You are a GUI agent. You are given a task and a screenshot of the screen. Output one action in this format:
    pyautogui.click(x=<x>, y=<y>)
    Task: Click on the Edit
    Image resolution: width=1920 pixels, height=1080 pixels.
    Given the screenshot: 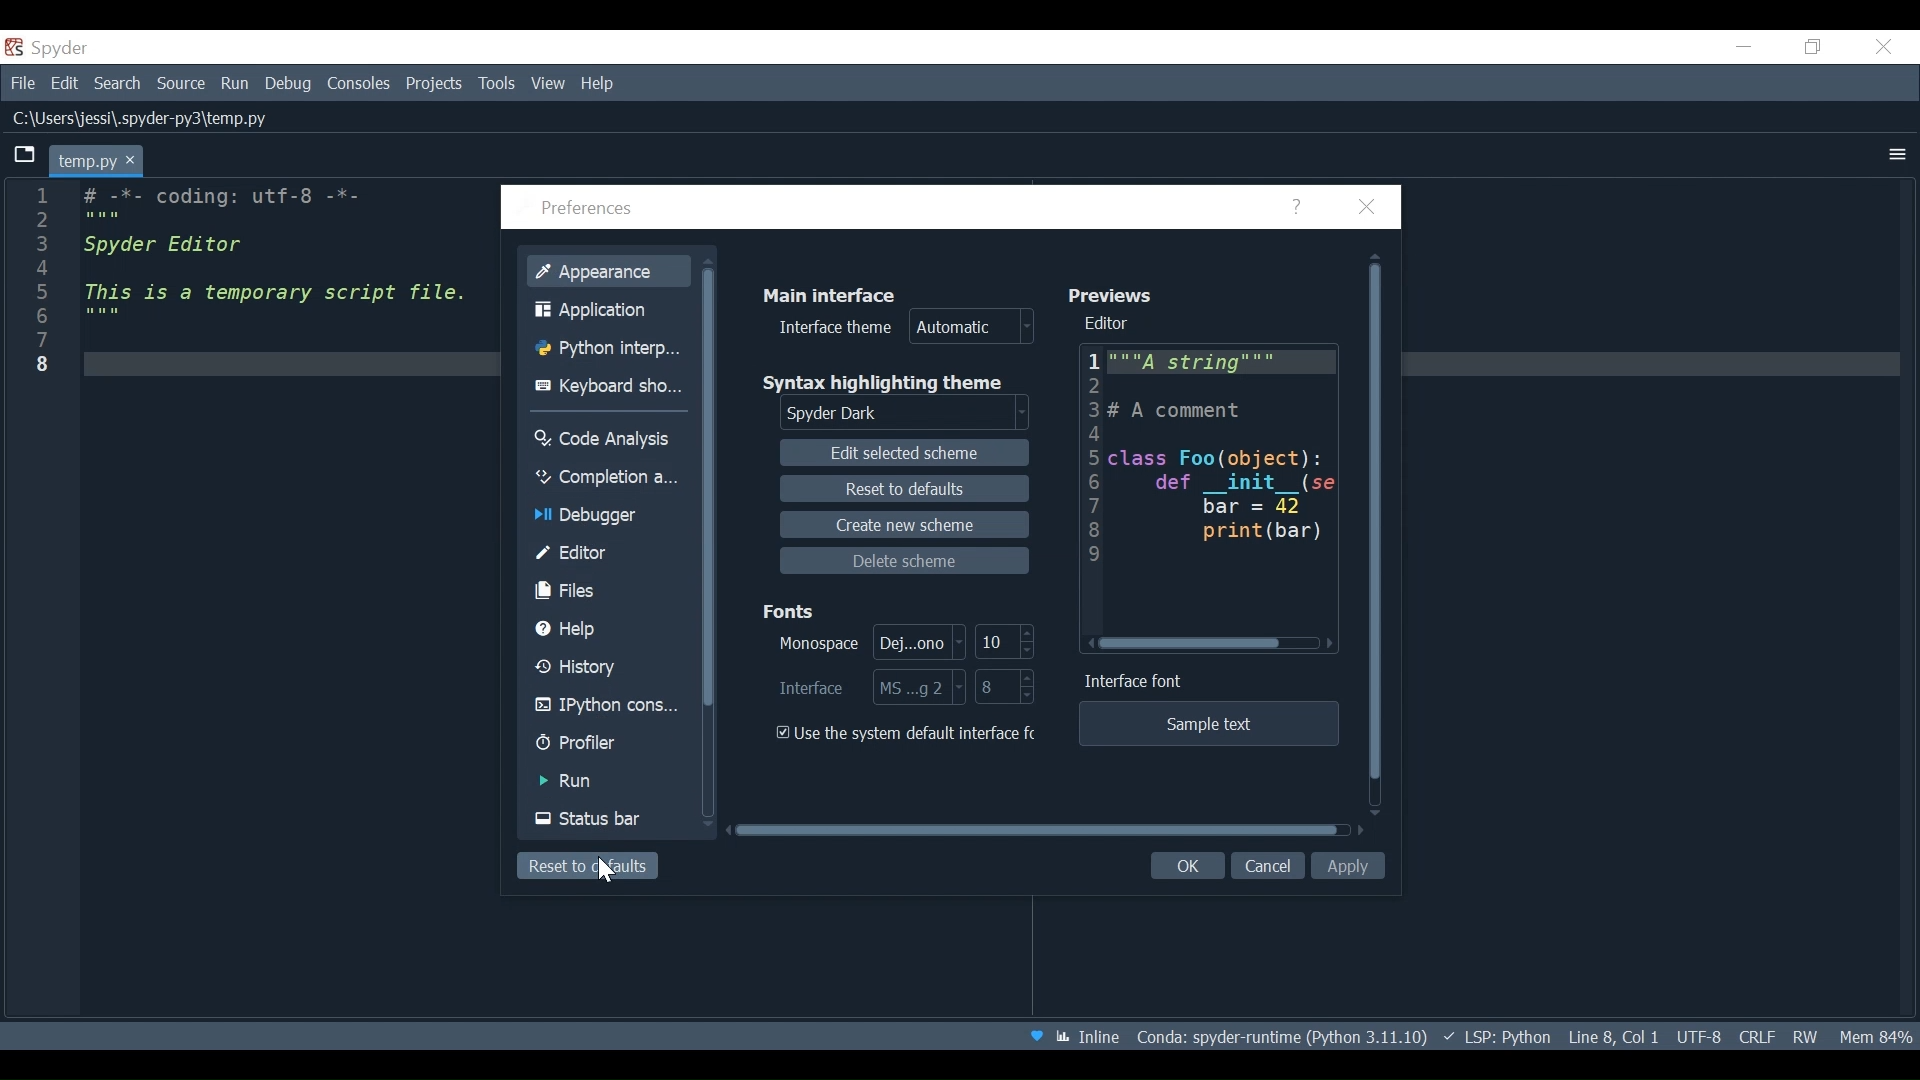 What is the action you would take?
    pyautogui.click(x=67, y=85)
    